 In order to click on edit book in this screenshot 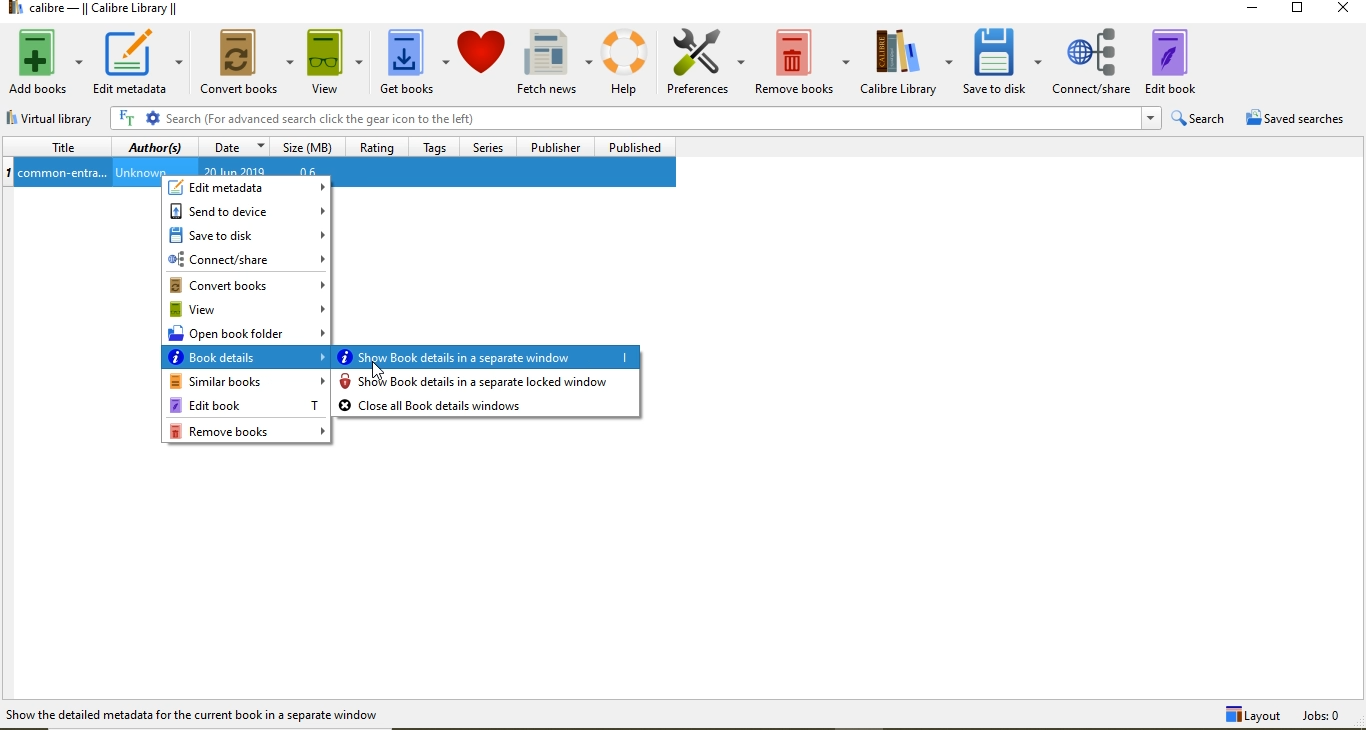, I will do `click(1184, 57)`.